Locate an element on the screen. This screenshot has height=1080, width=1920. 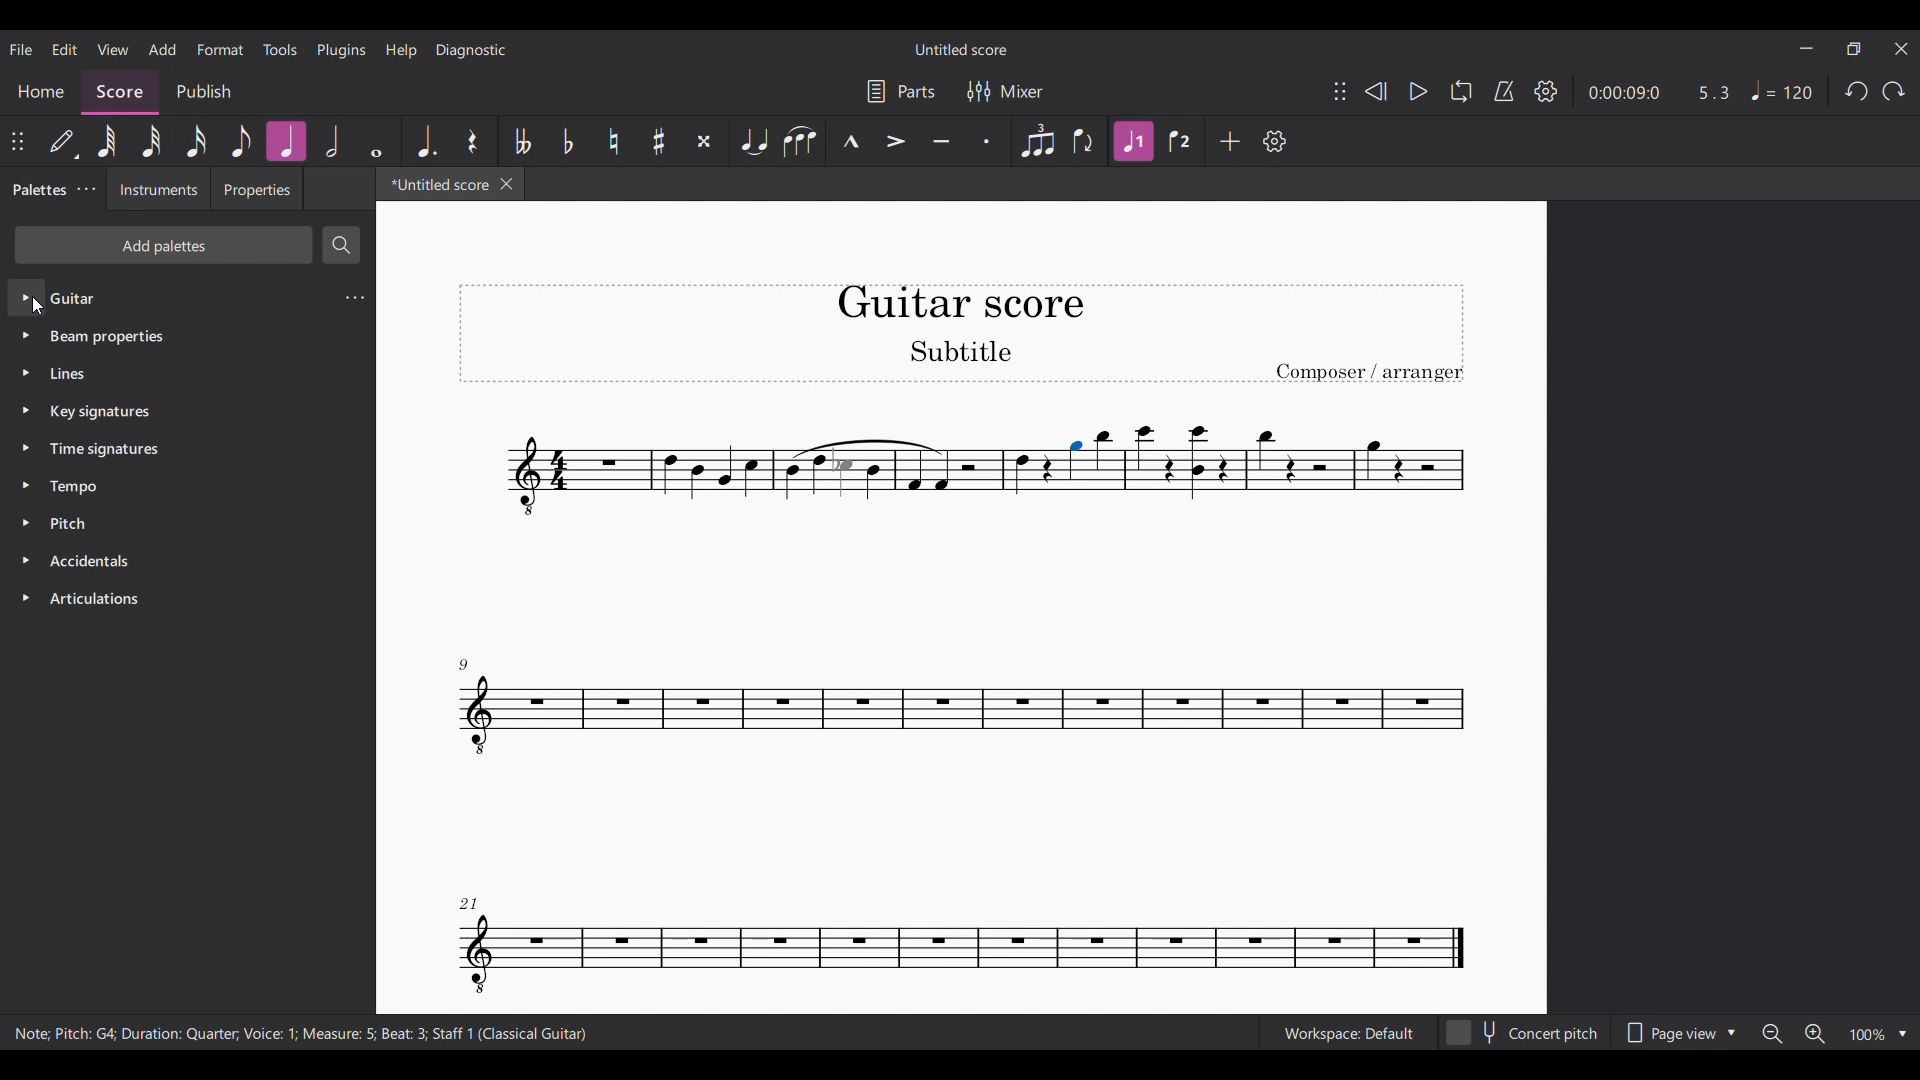
Diagnostic menu is located at coordinates (471, 51).